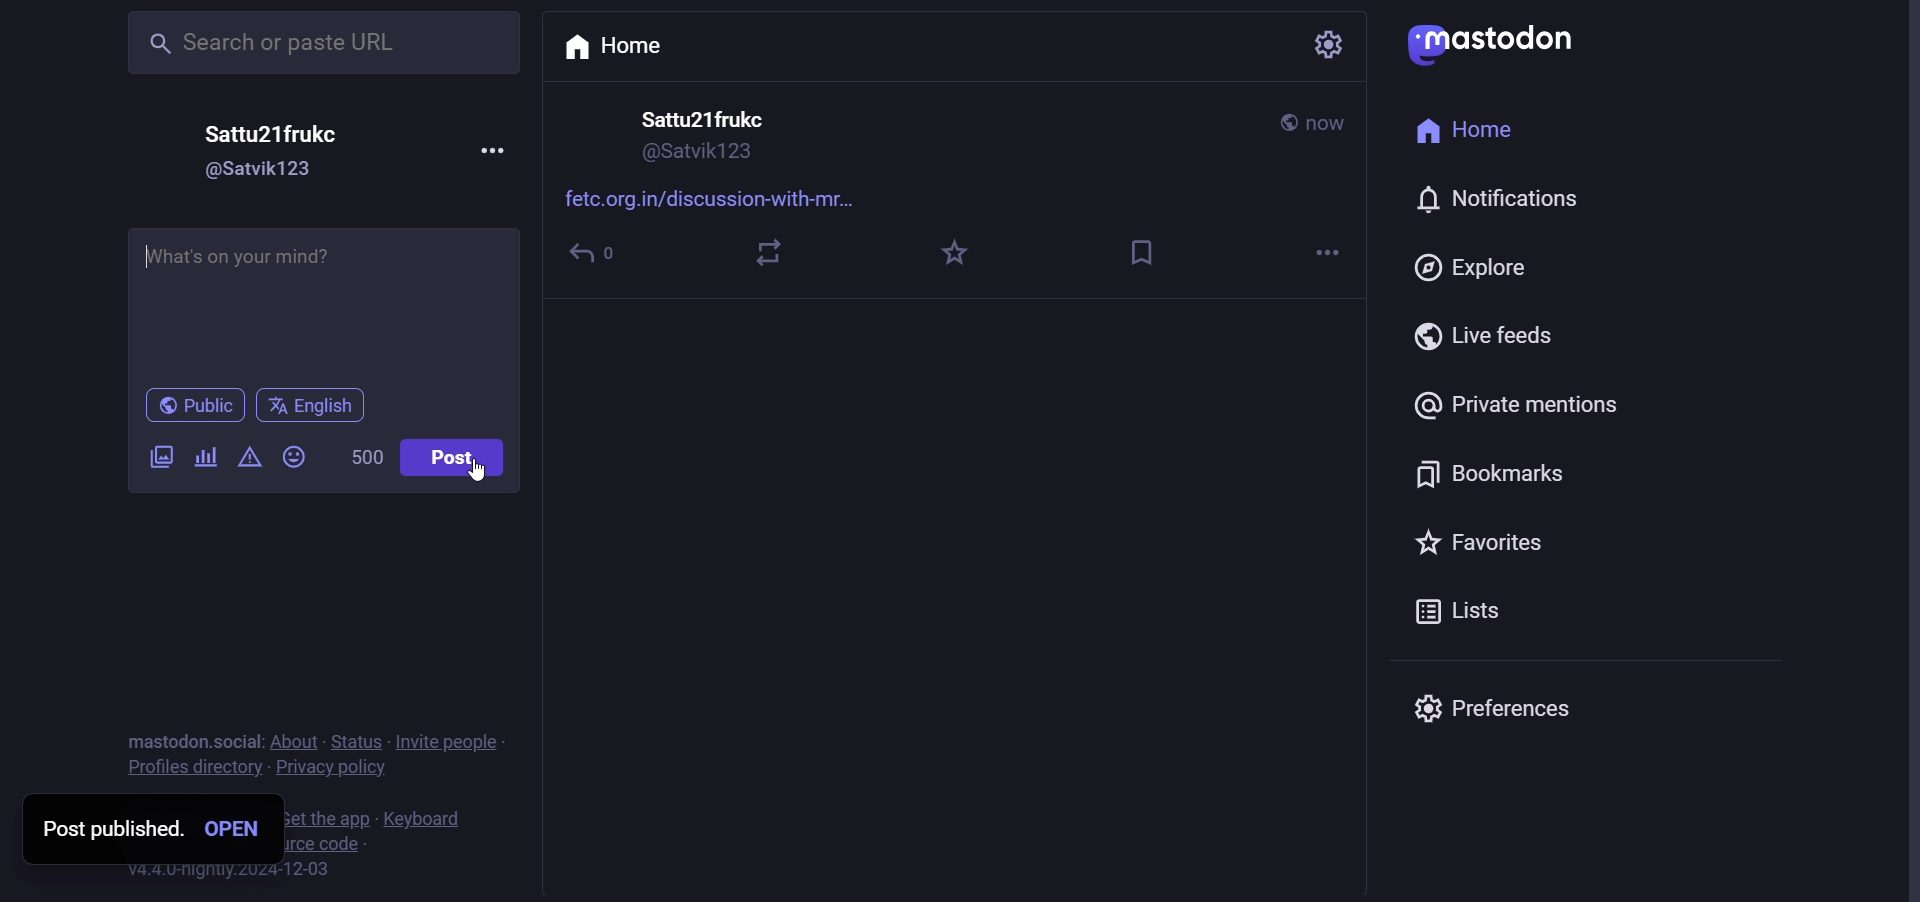  Describe the element at coordinates (280, 133) in the screenshot. I see `name` at that location.